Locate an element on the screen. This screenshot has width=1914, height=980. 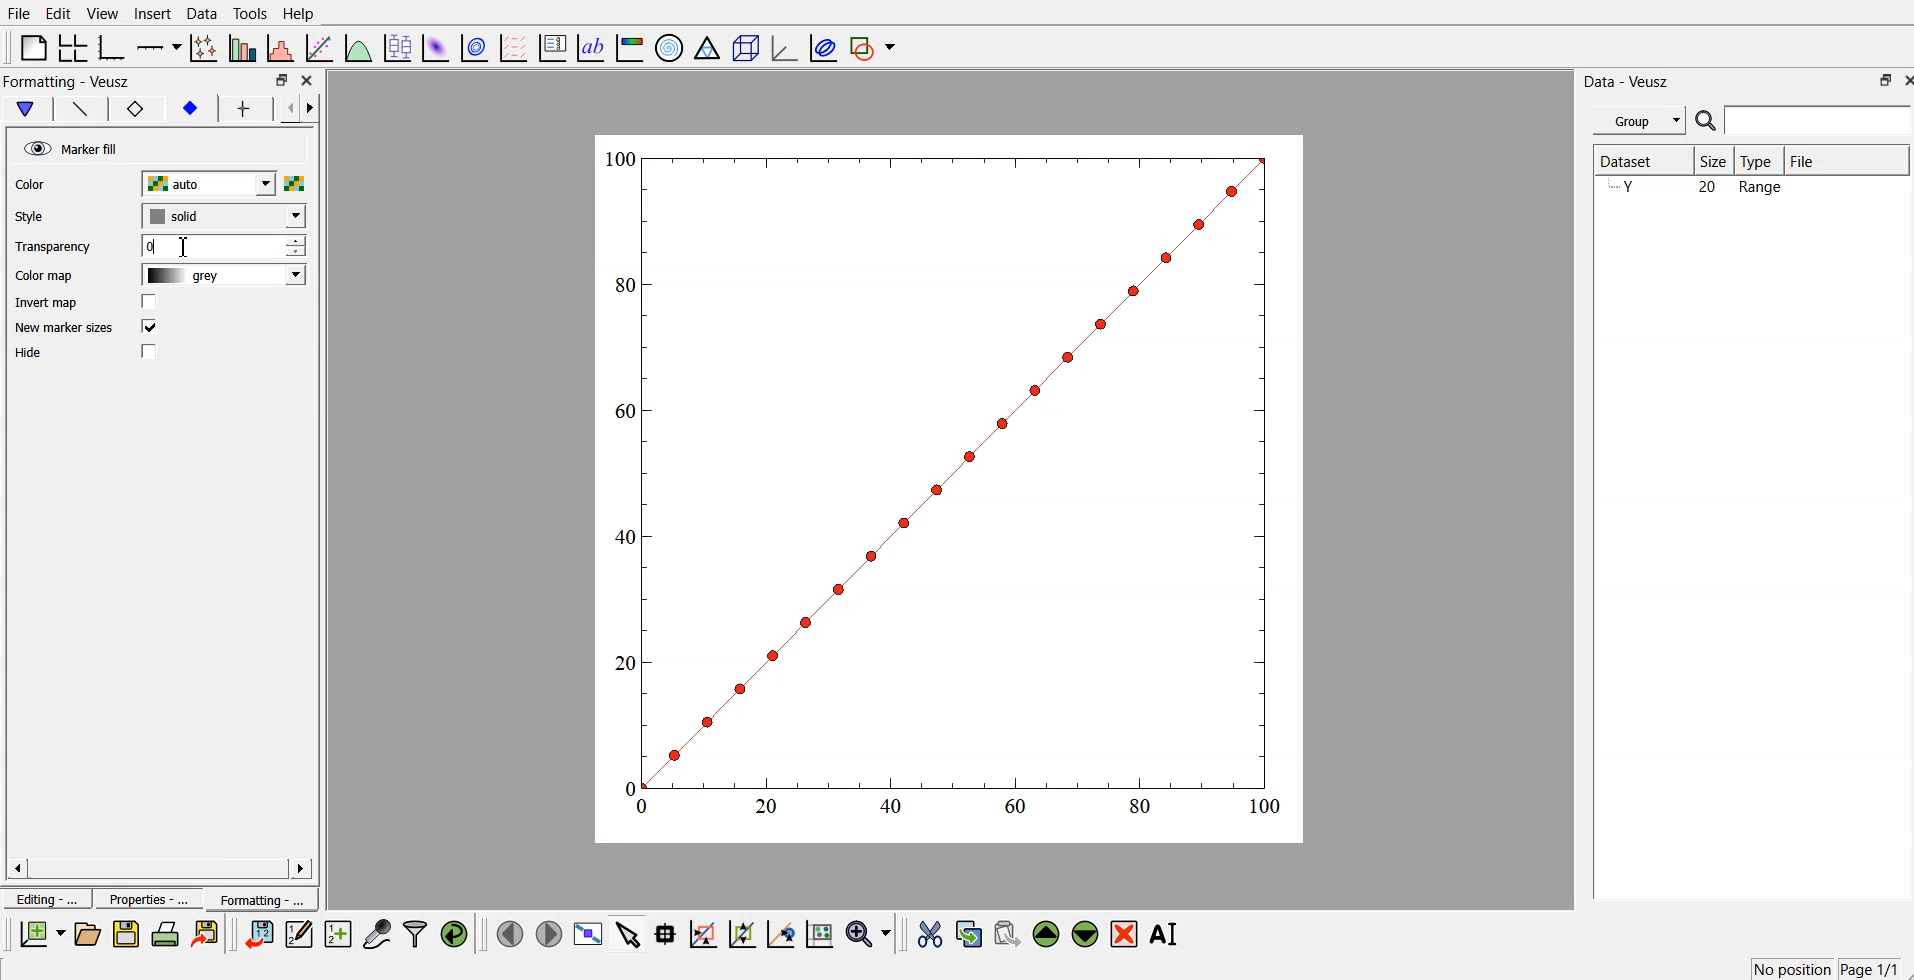
No position page 1/1 is located at coordinates (1824, 968).